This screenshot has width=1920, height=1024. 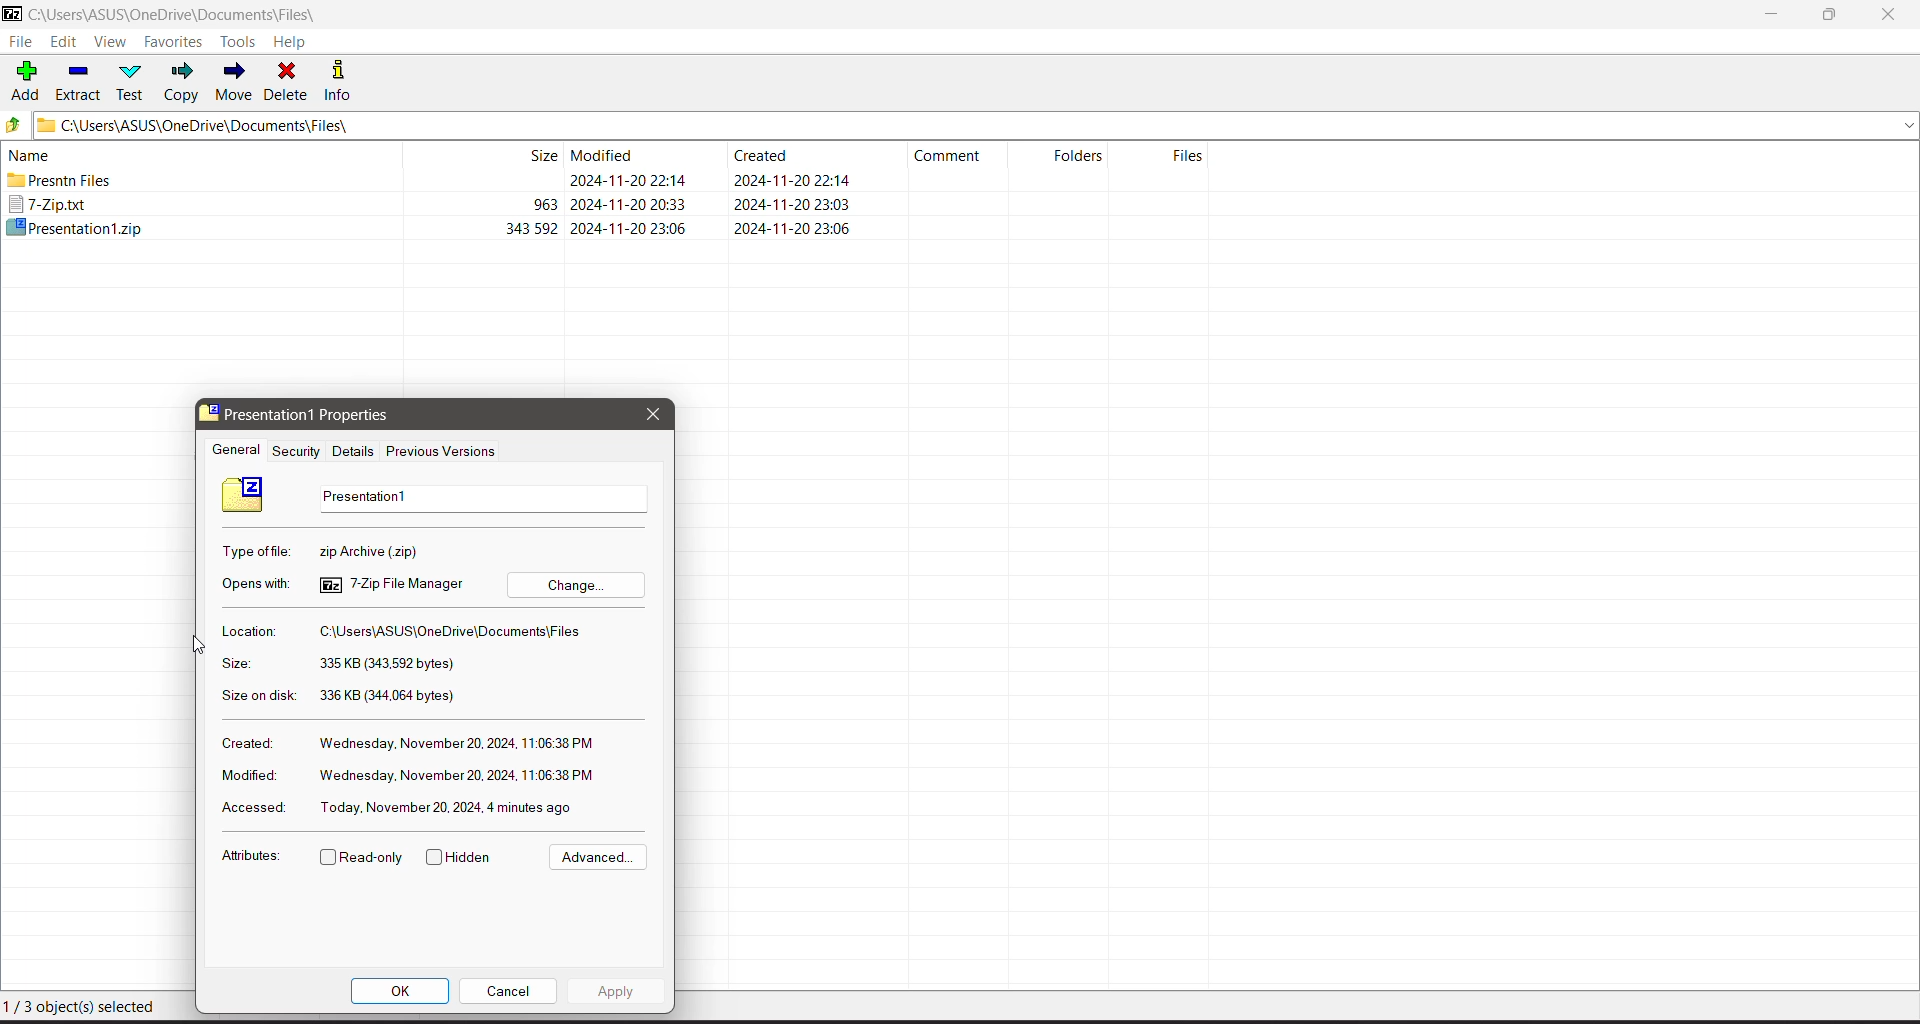 What do you see at coordinates (232, 665) in the screenshot?
I see `Size` at bounding box center [232, 665].